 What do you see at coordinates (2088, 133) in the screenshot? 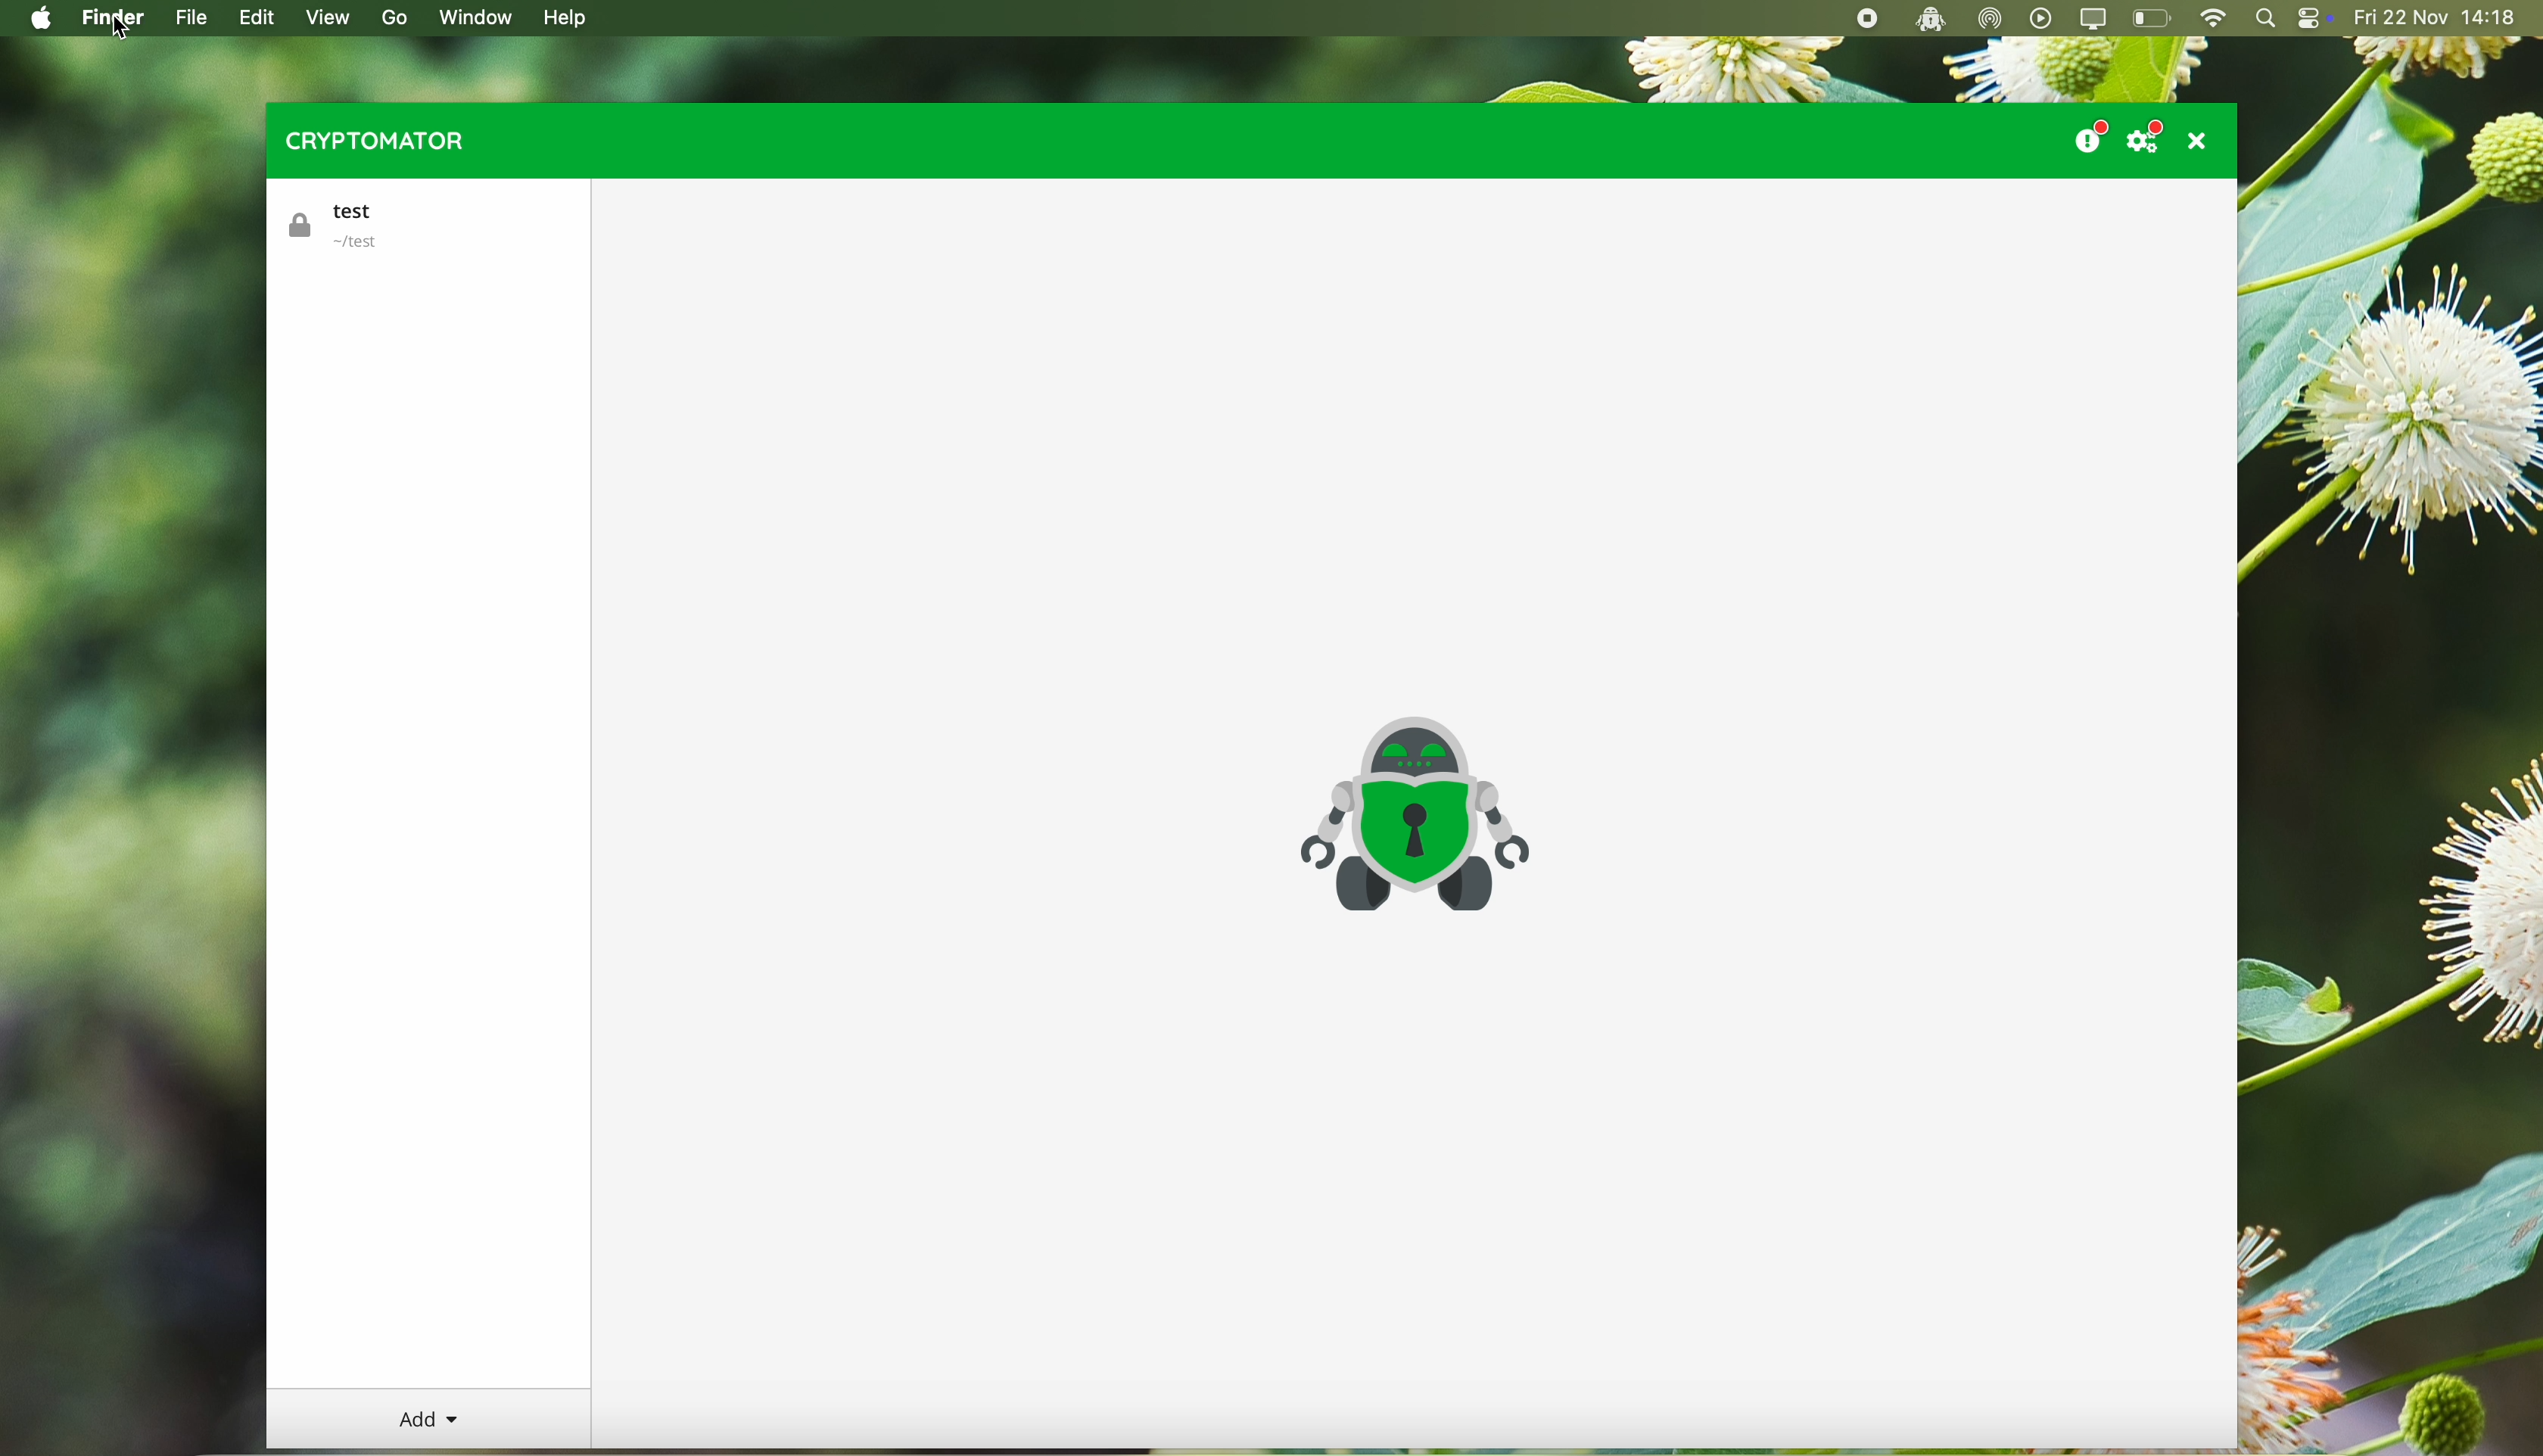
I see `donate` at bounding box center [2088, 133].